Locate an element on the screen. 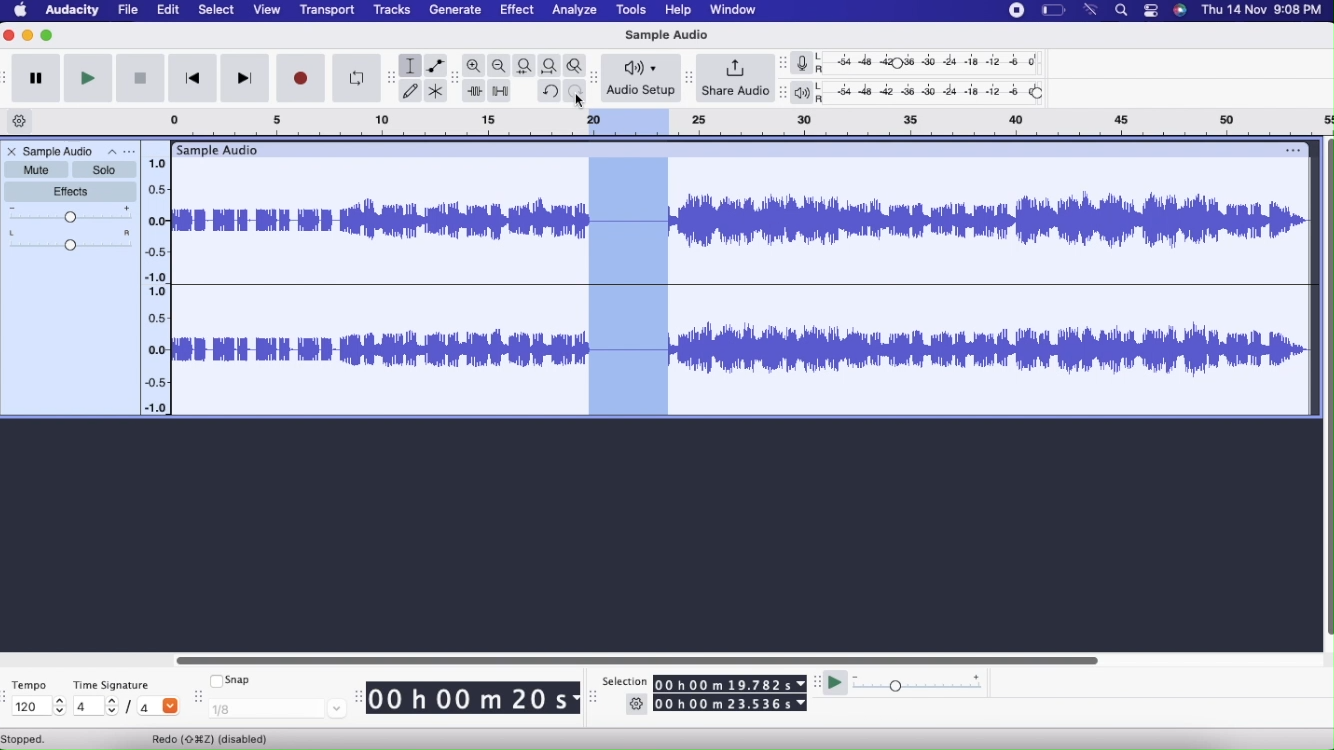  Tools is located at coordinates (634, 11).